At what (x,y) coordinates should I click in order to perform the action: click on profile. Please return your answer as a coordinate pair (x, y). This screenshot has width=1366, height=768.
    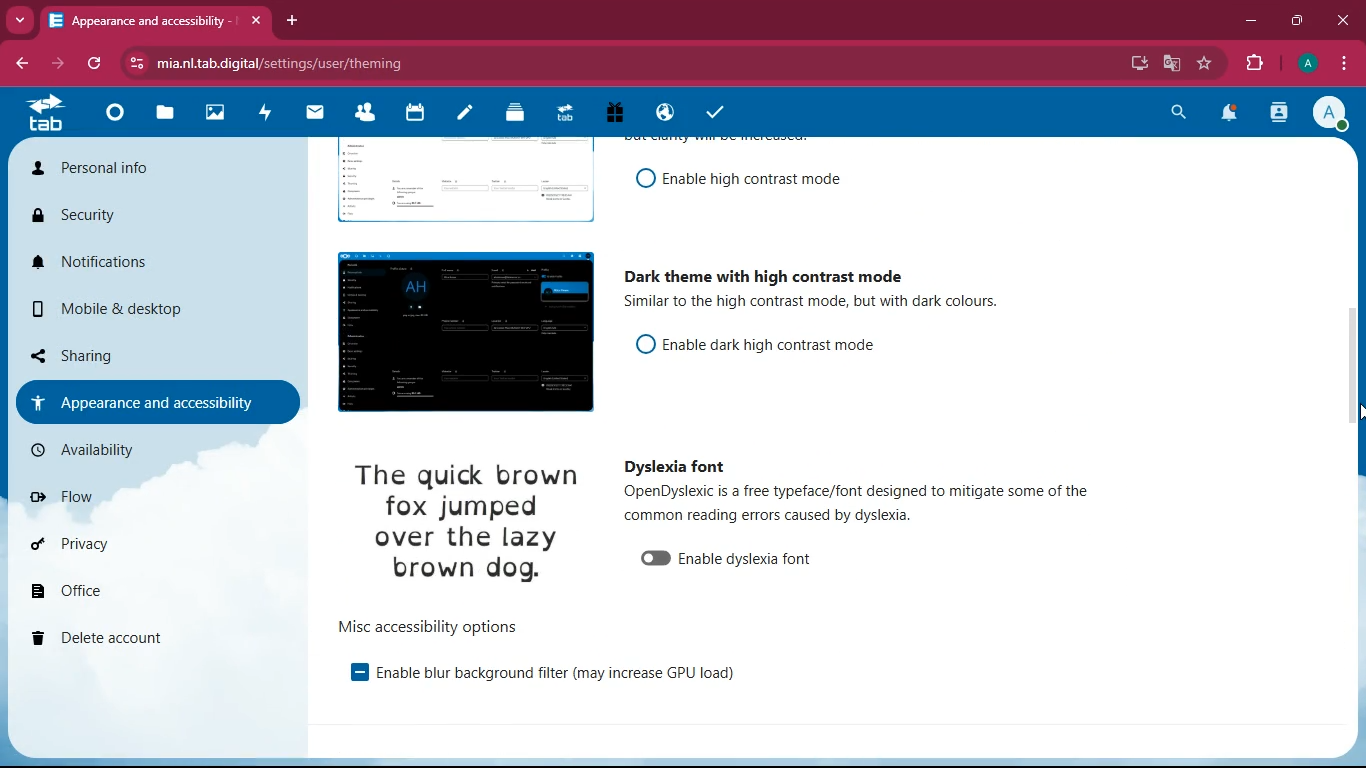
    Looking at the image, I should click on (1335, 115).